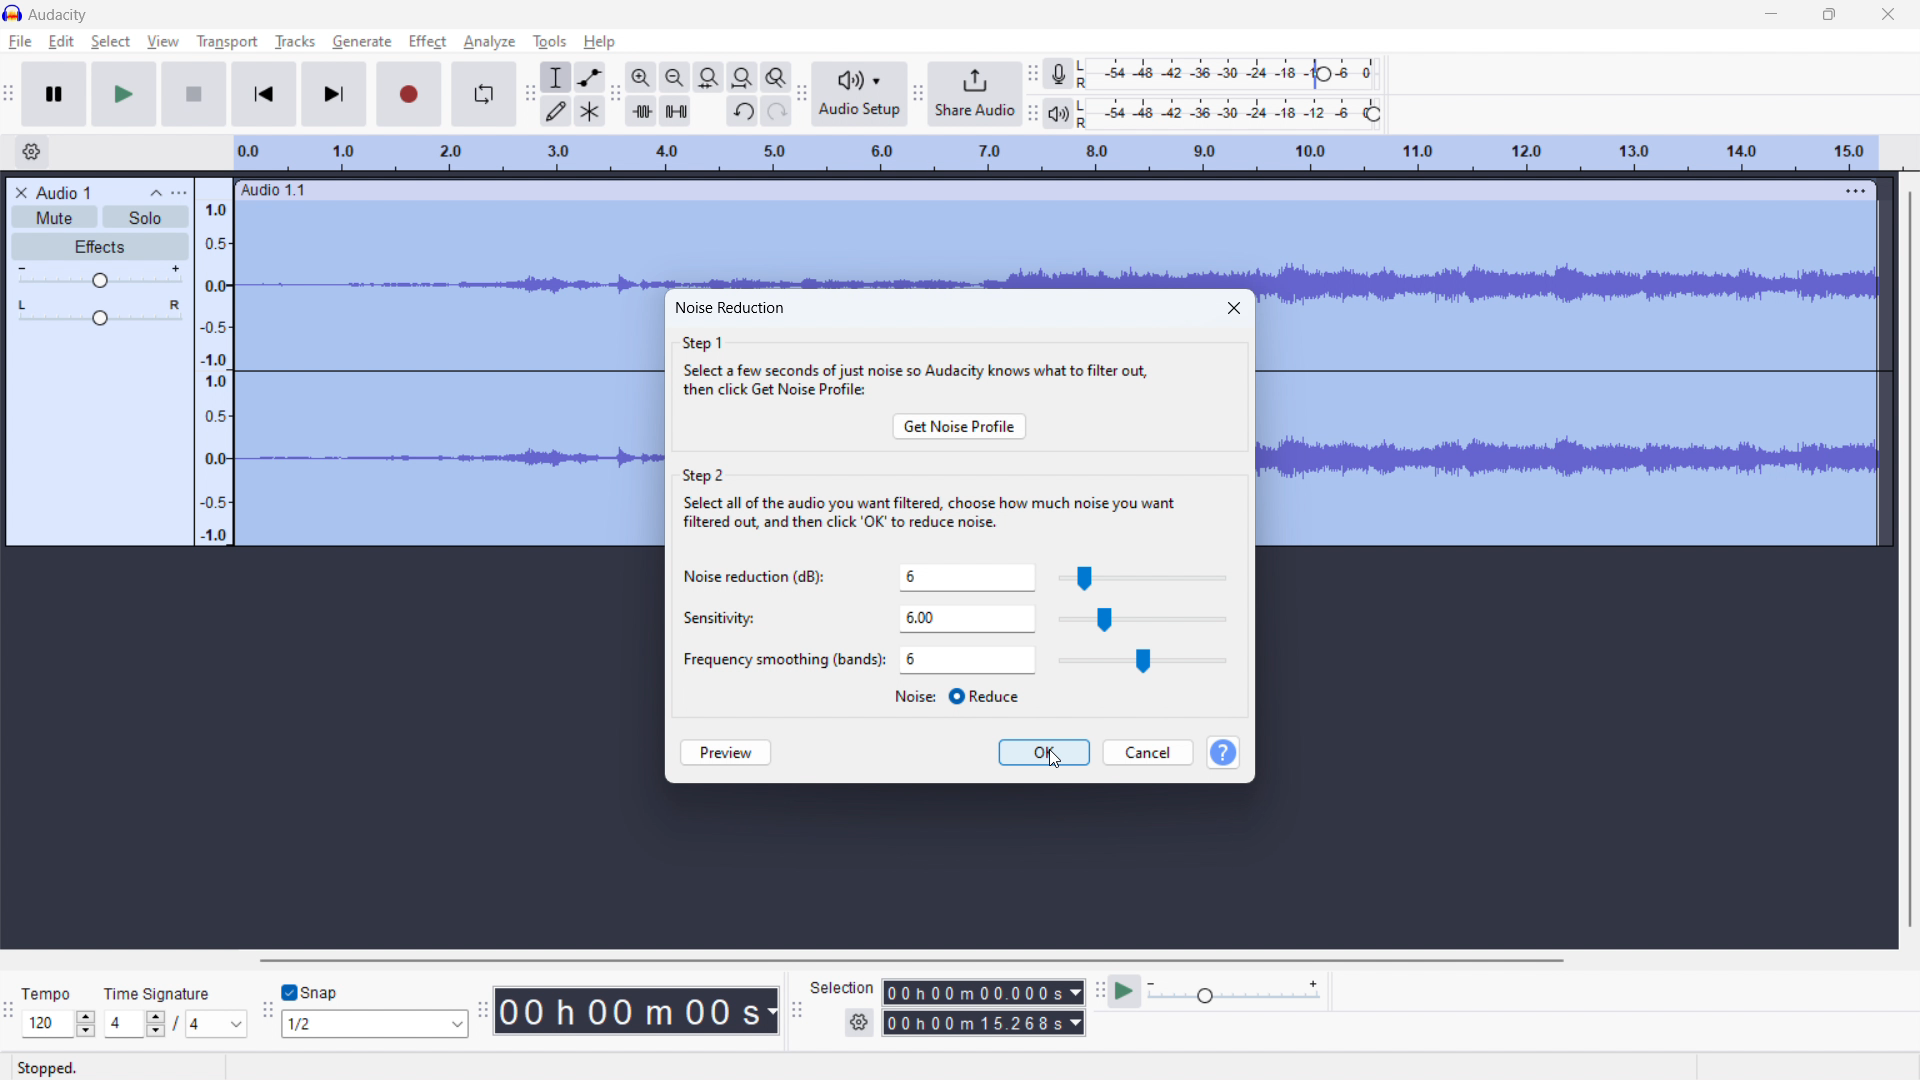 Image resolution: width=1920 pixels, height=1080 pixels. Describe the element at coordinates (126, 94) in the screenshot. I see `play` at that location.